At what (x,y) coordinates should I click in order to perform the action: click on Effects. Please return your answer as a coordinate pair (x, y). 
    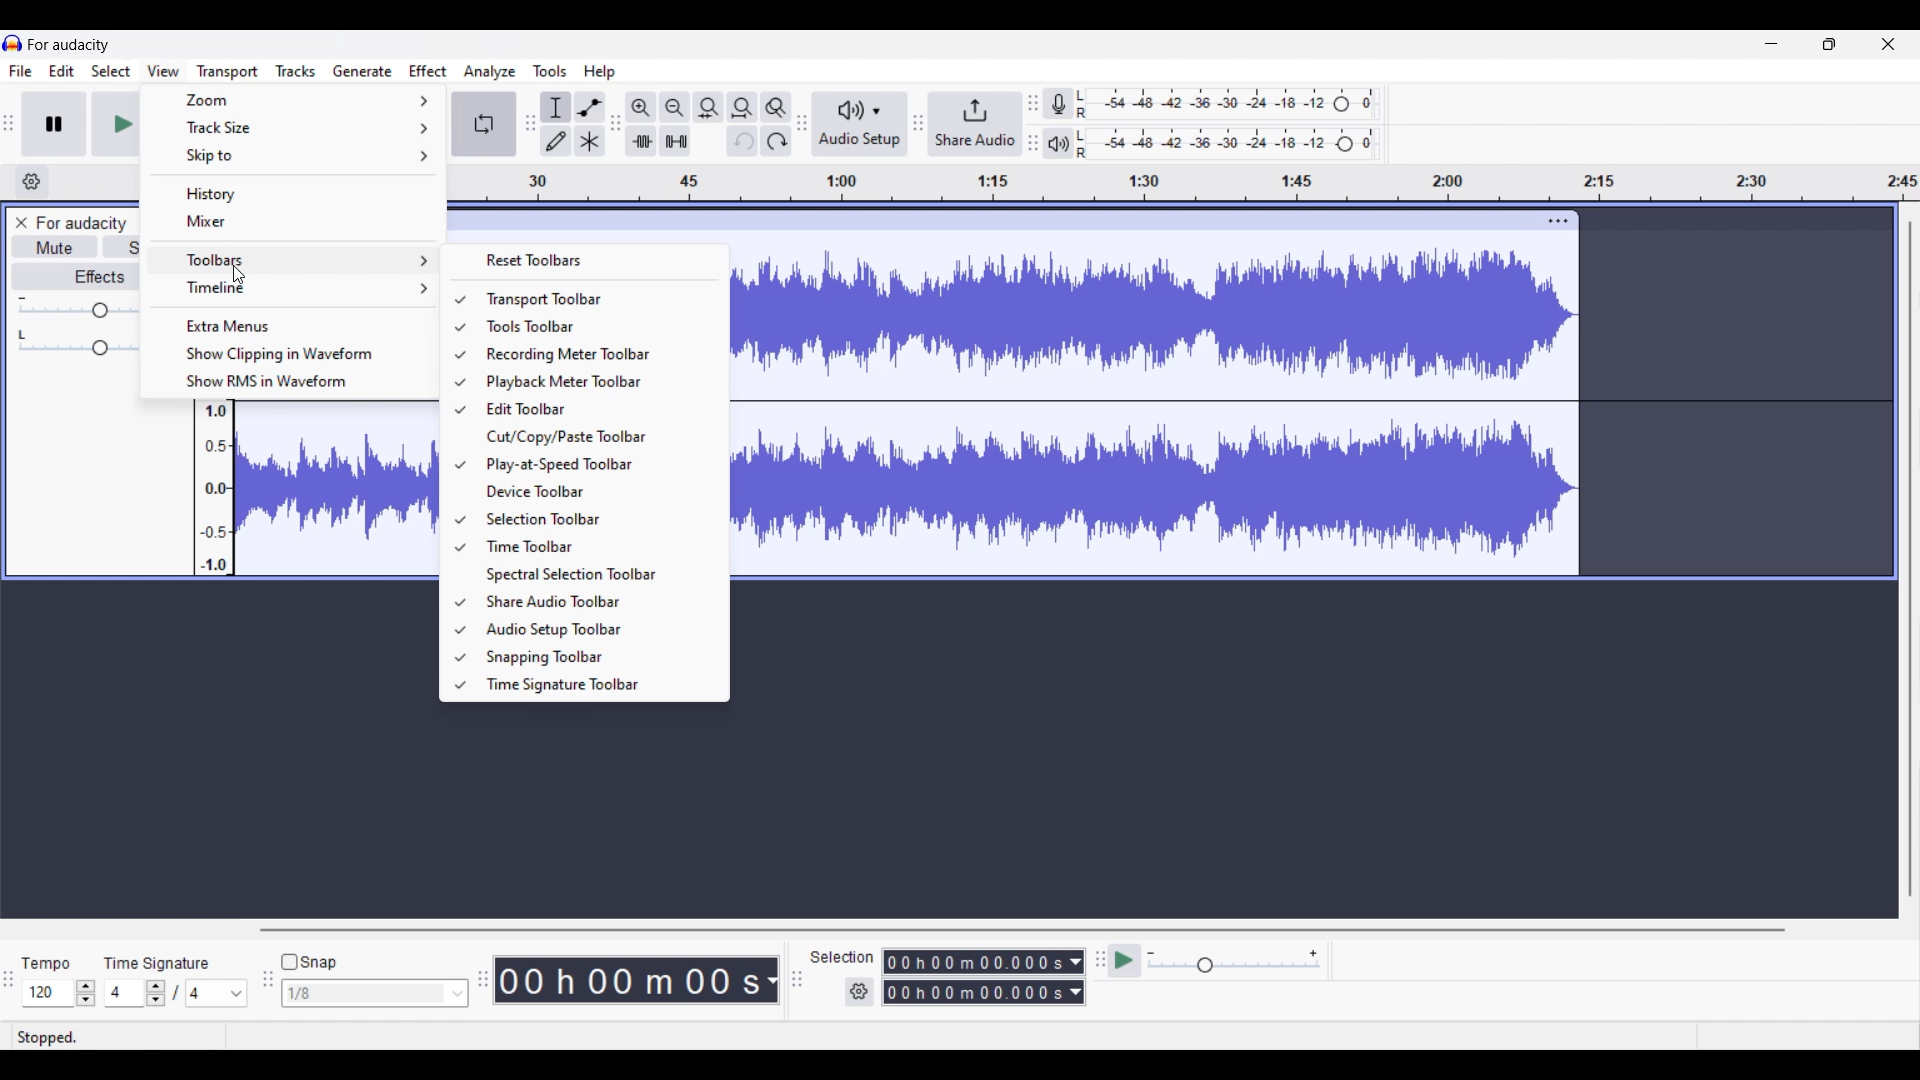
    Looking at the image, I should click on (74, 276).